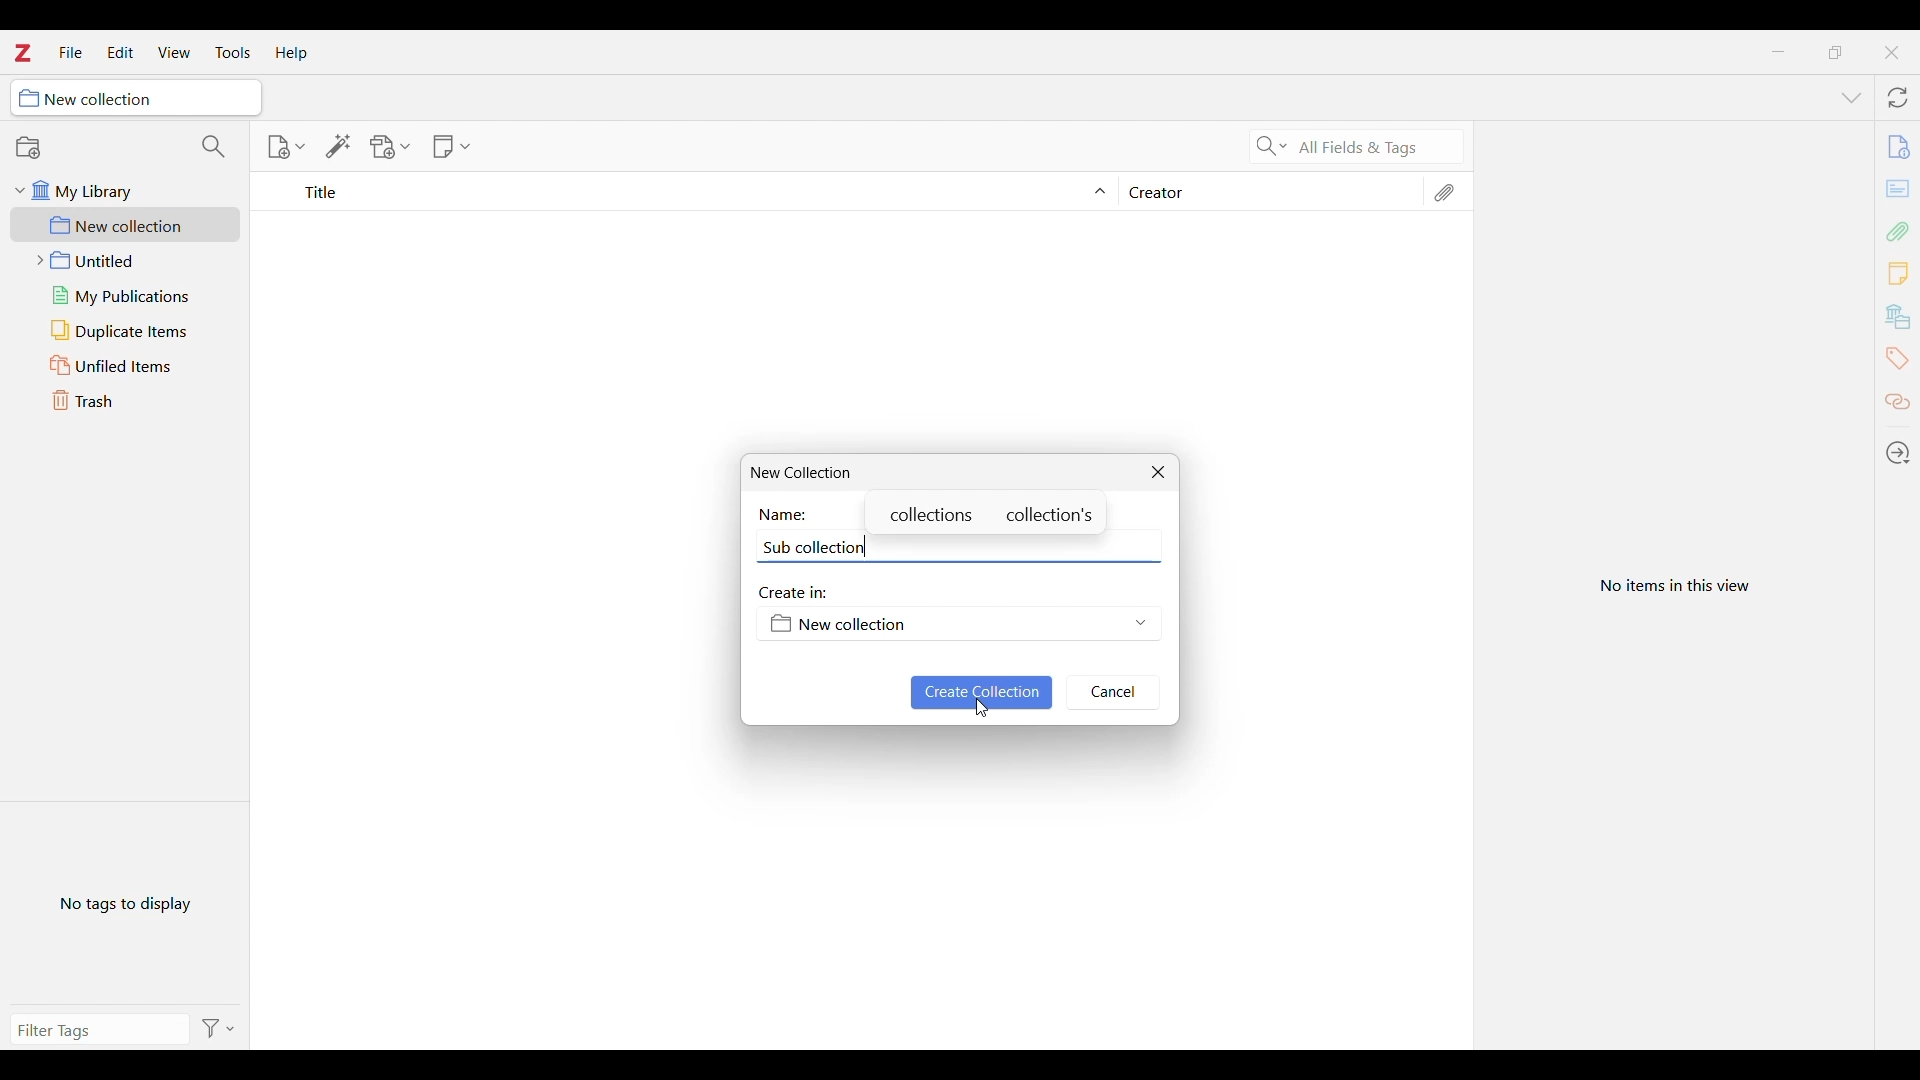 The height and width of the screenshot is (1080, 1920). I want to click on Trash folder, so click(125, 400).